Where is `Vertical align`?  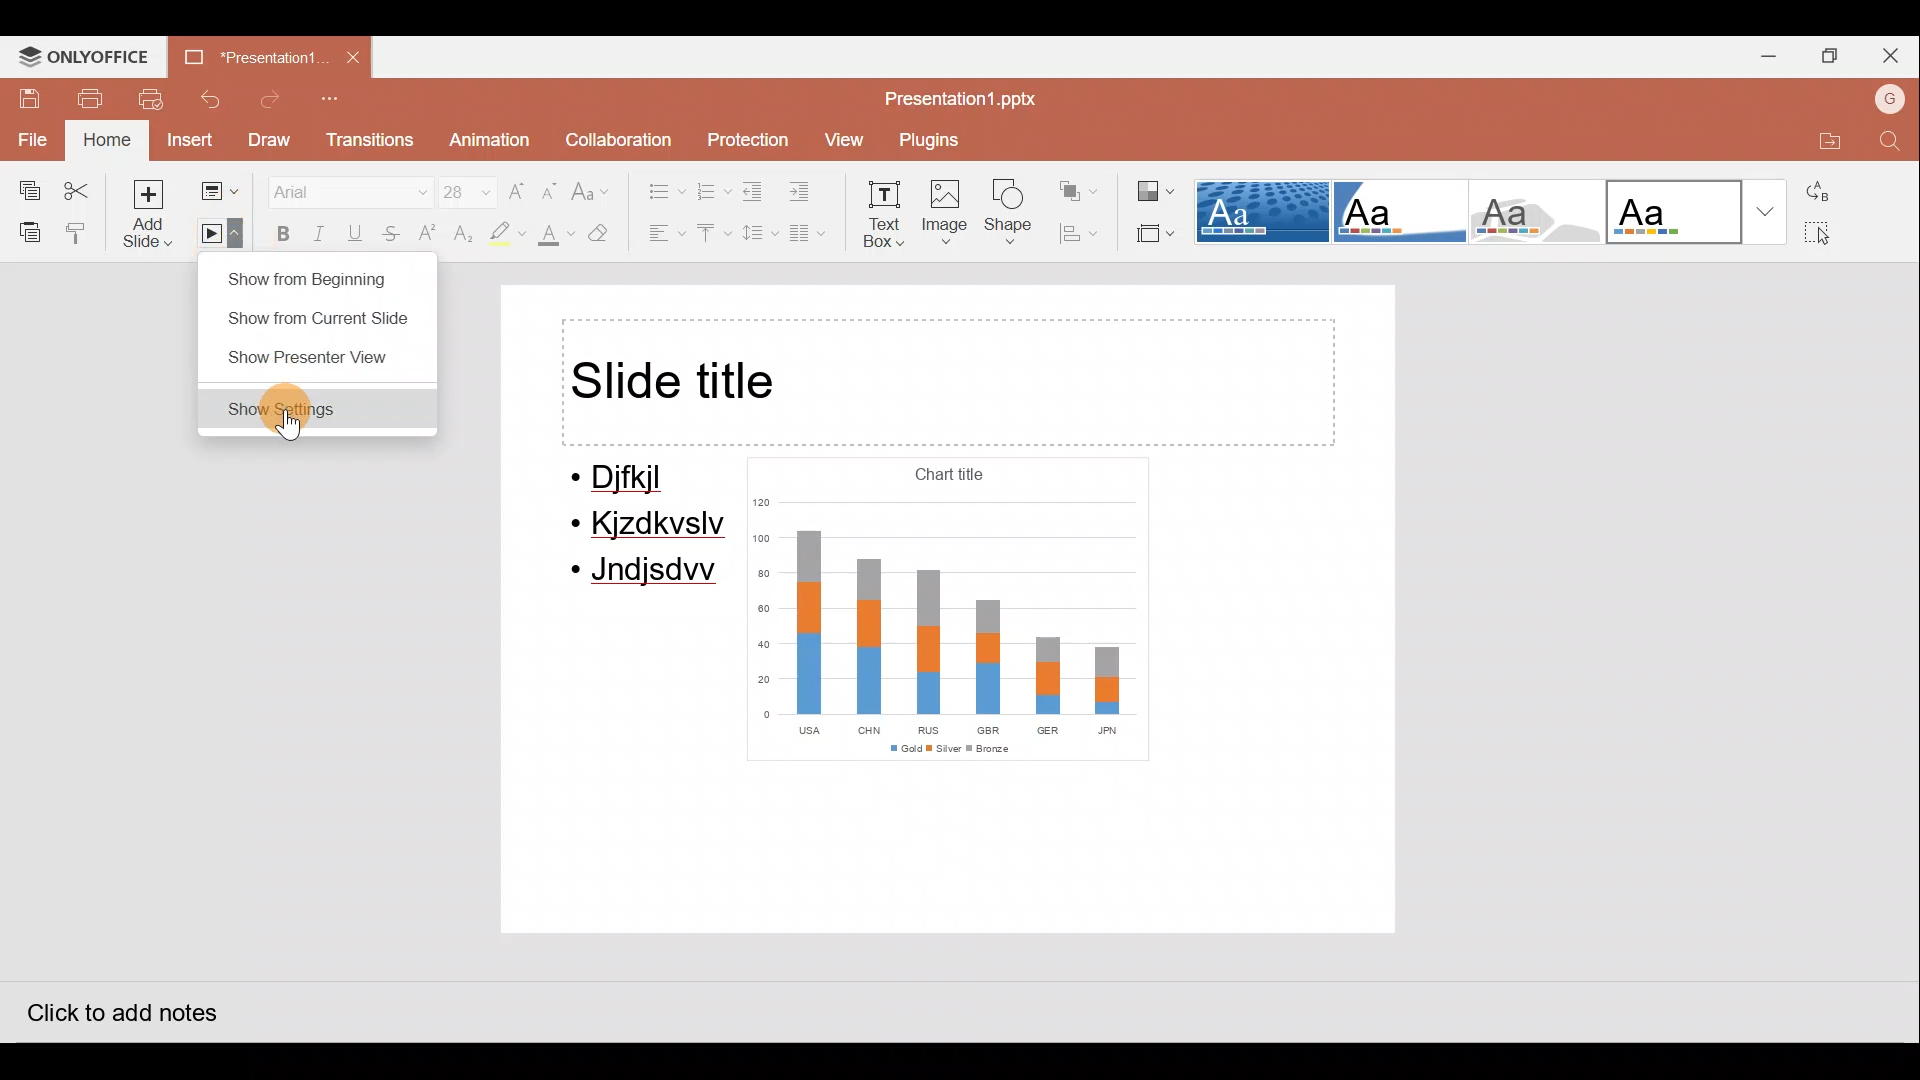
Vertical align is located at coordinates (709, 235).